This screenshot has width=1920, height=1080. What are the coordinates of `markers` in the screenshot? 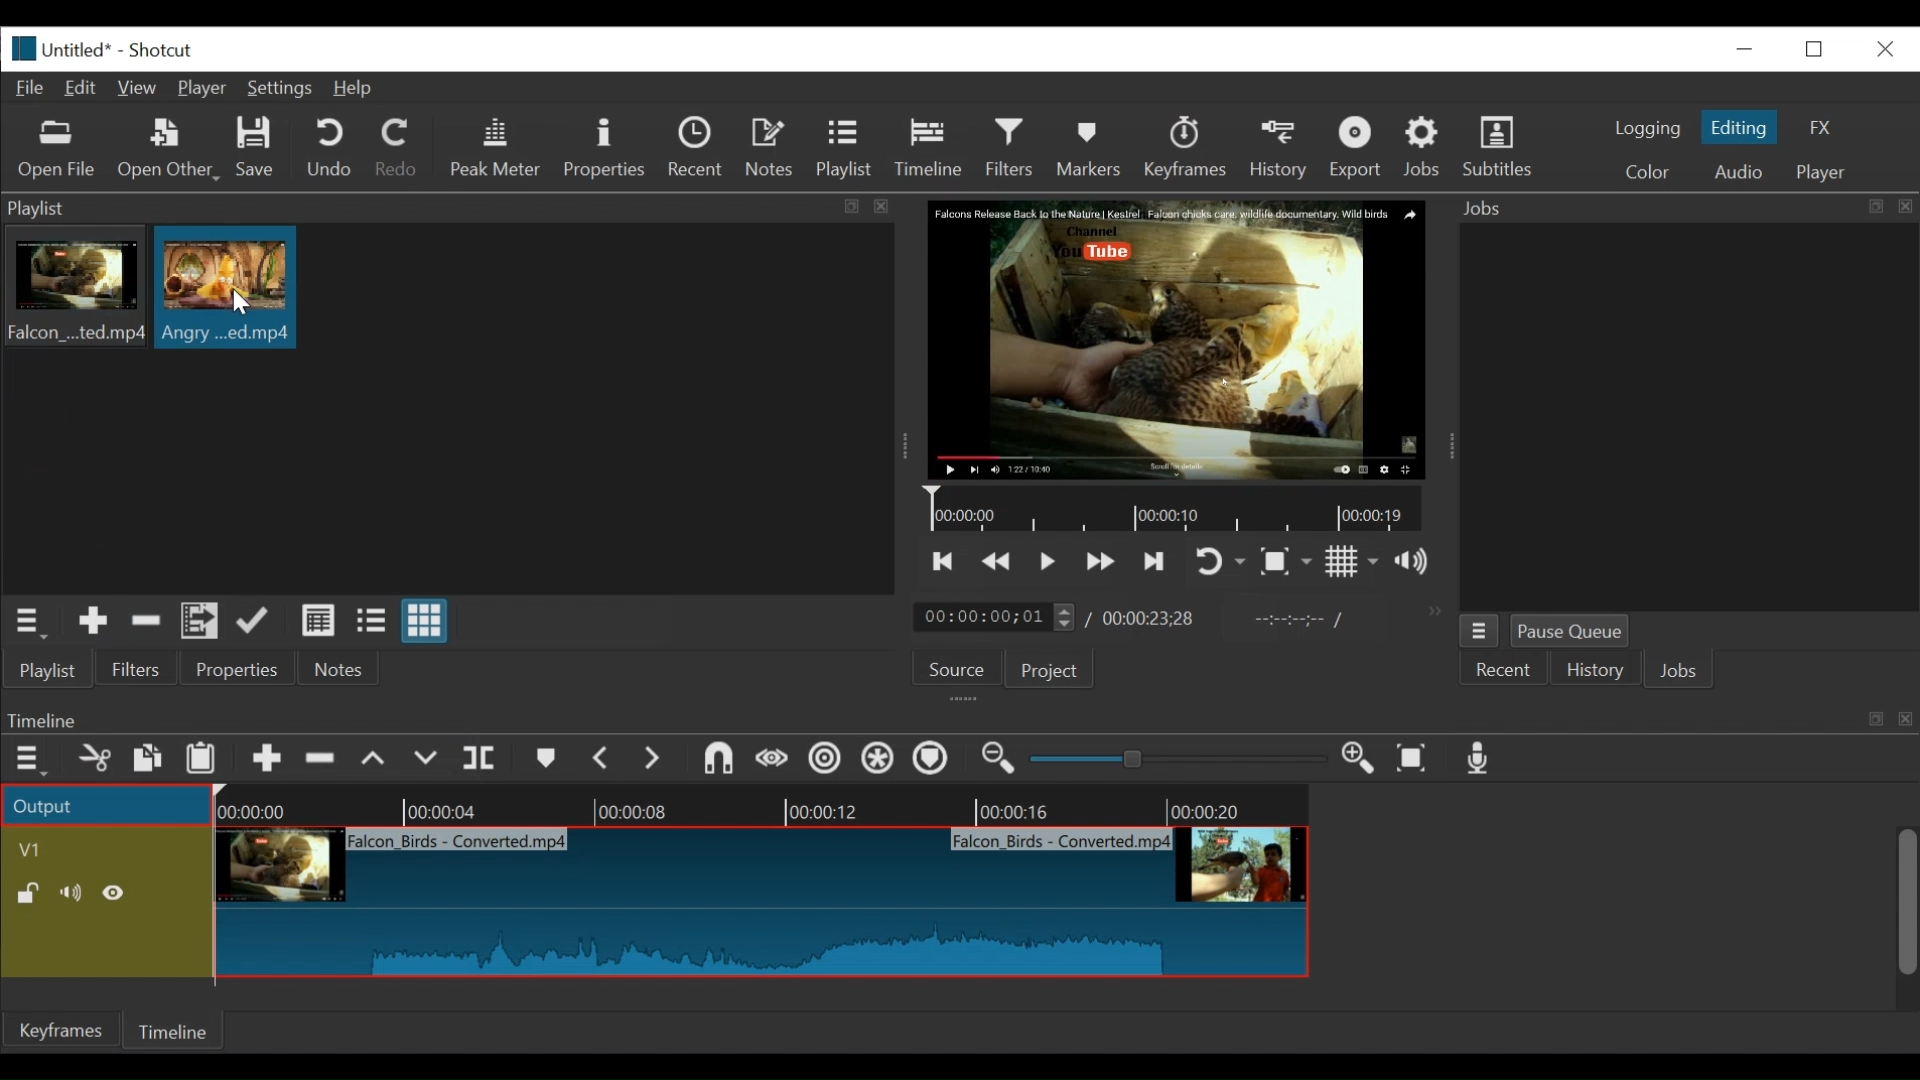 It's located at (545, 763).